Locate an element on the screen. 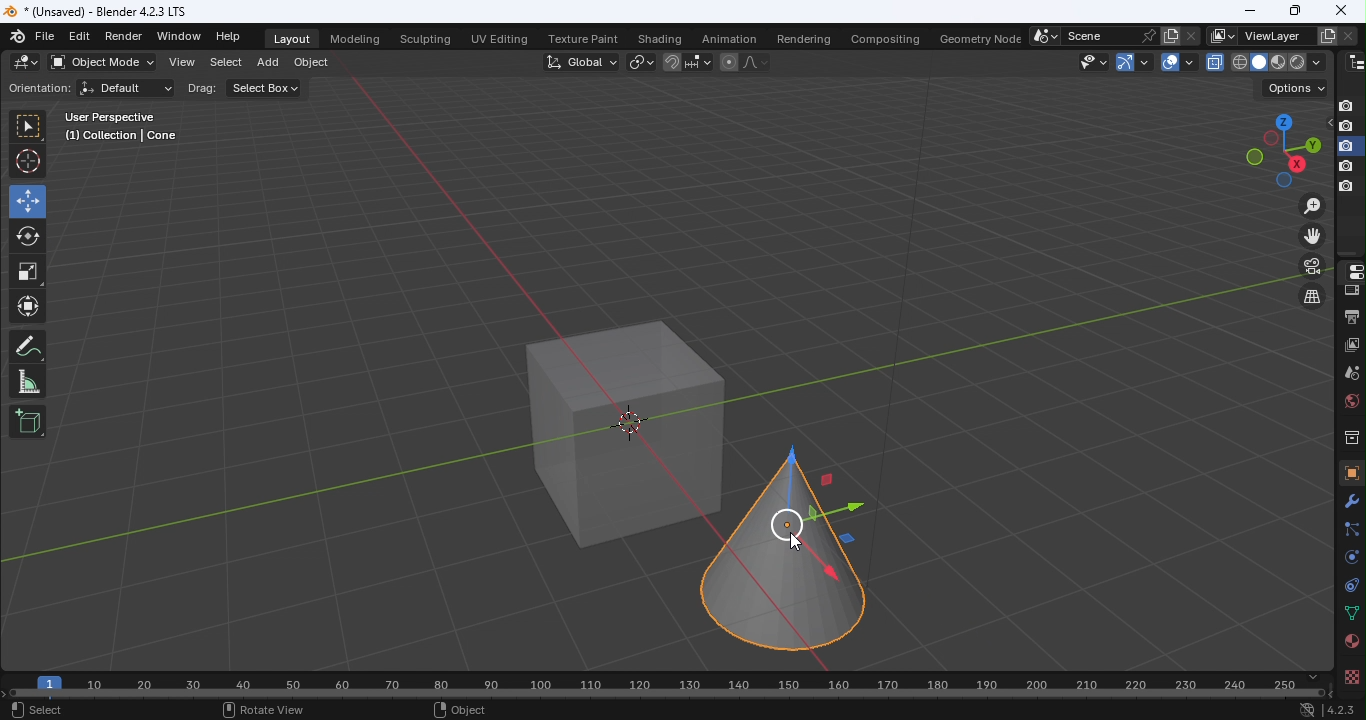 Image resolution: width=1366 pixels, height=720 pixels. Document name is located at coordinates (105, 10).